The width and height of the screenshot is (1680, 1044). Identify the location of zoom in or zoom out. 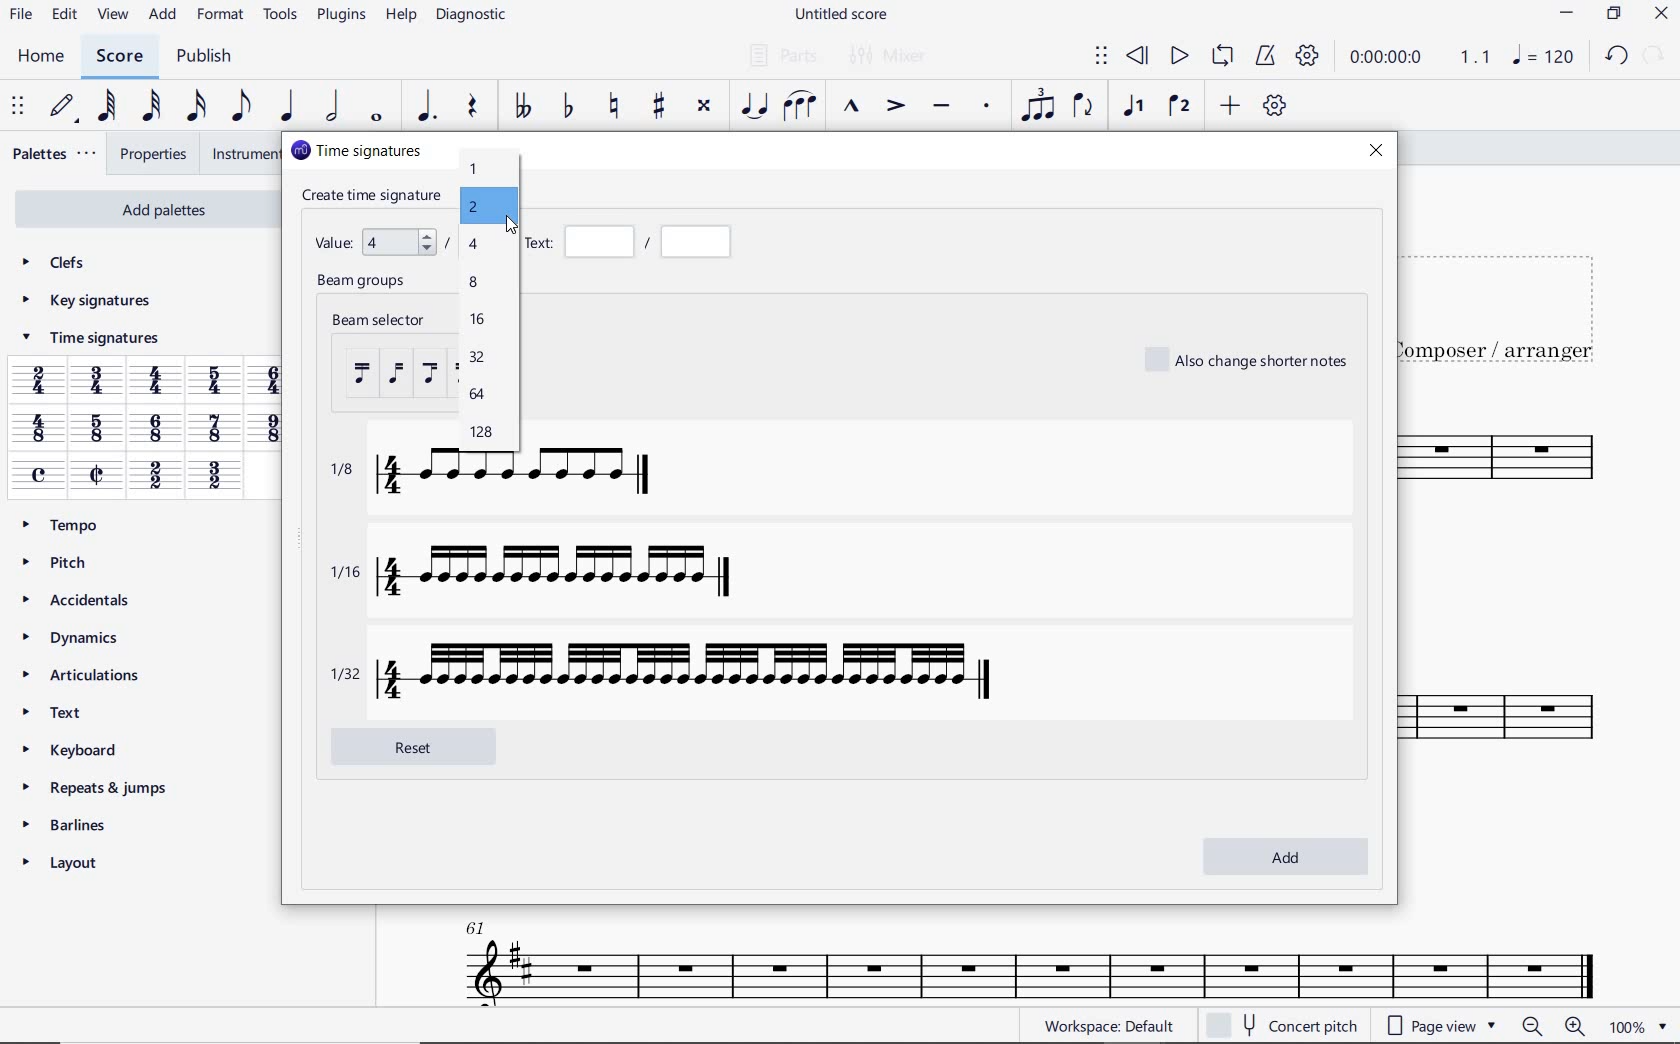
(1551, 1025).